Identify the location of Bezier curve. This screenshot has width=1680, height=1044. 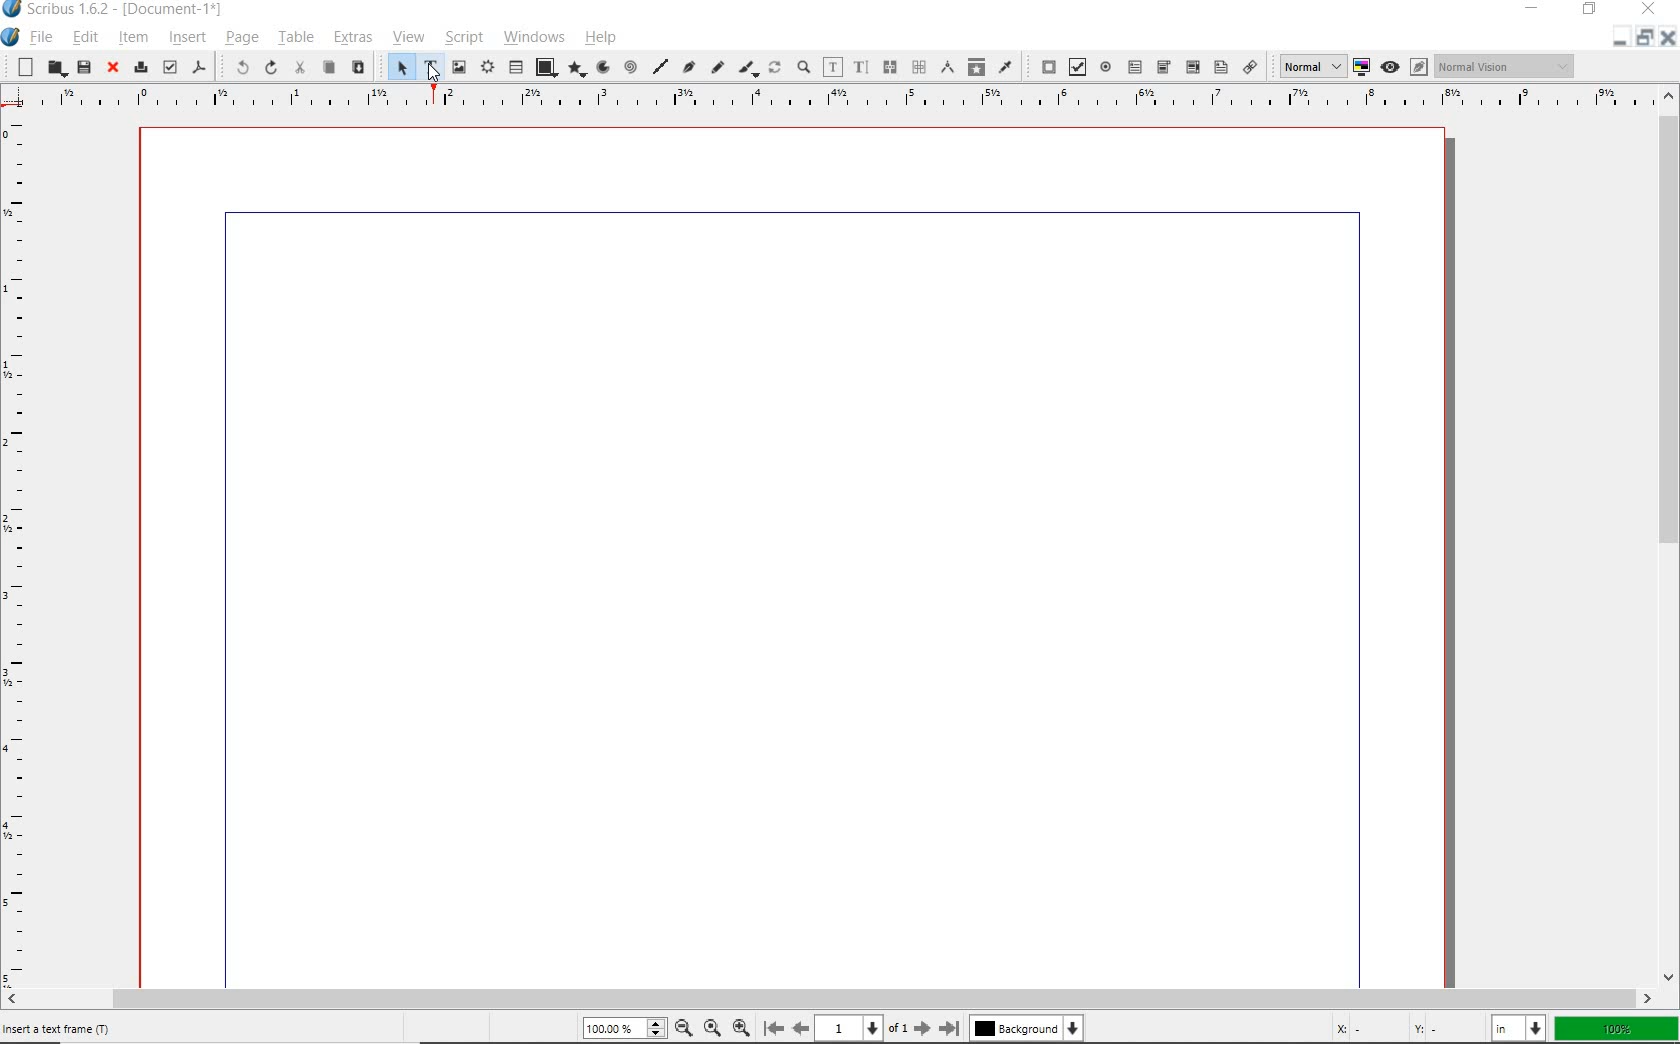
(688, 66).